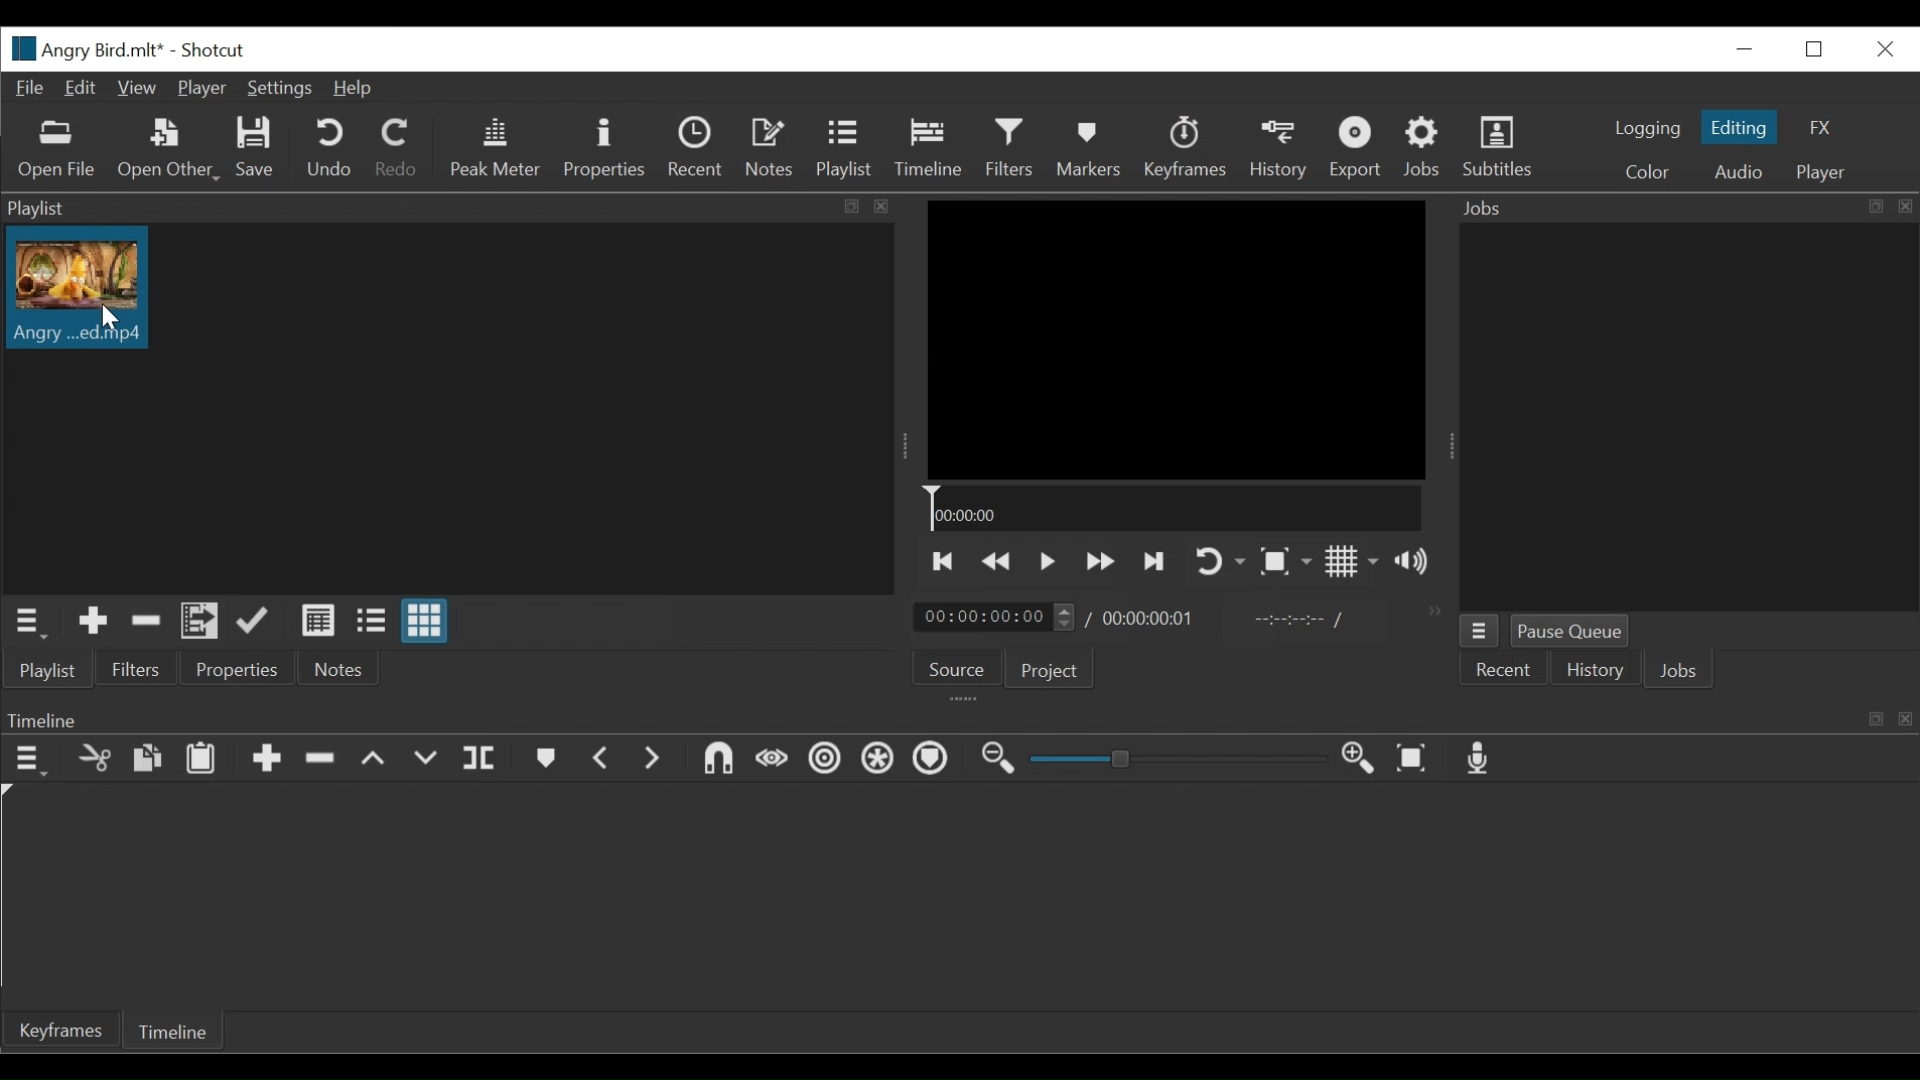 Image resolution: width=1920 pixels, height=1080 pixels. What do you see at coordinates (655, 759) in the screenshot?
I see `Next Marker` at bounding box center [655, 759].